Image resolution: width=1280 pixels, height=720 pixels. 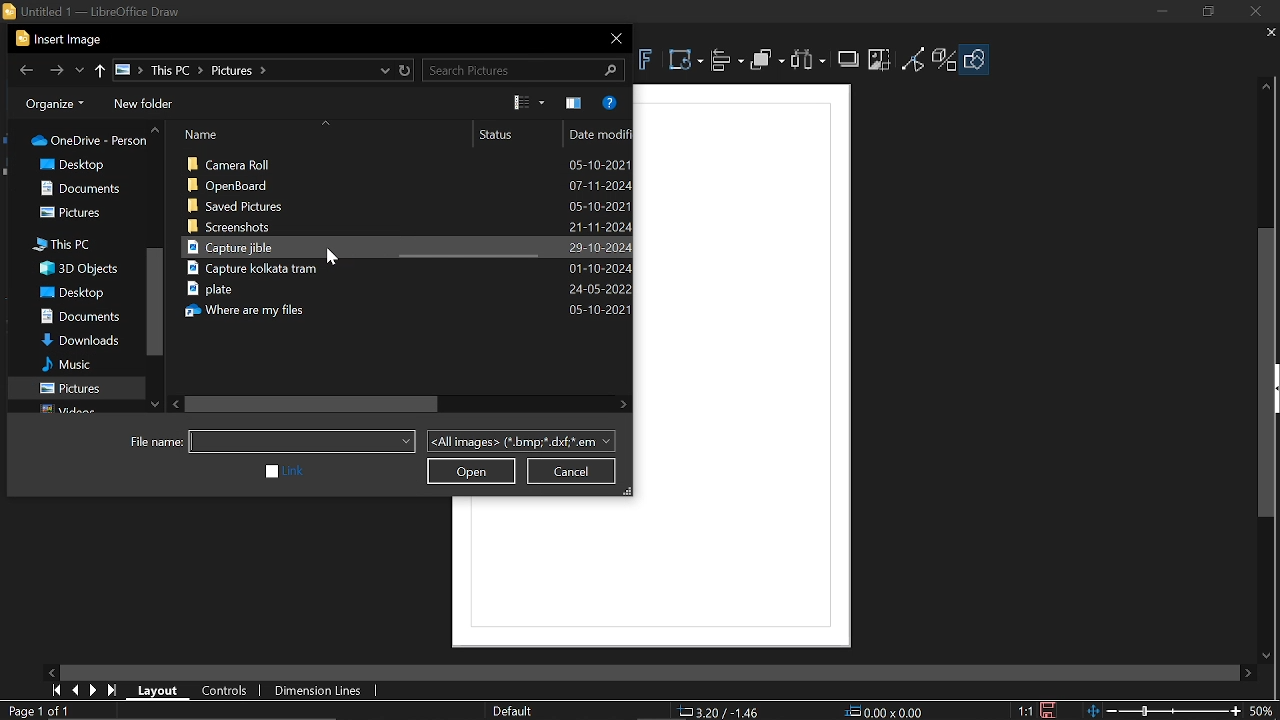 I want to click on Open, so click(x=470, y=473).